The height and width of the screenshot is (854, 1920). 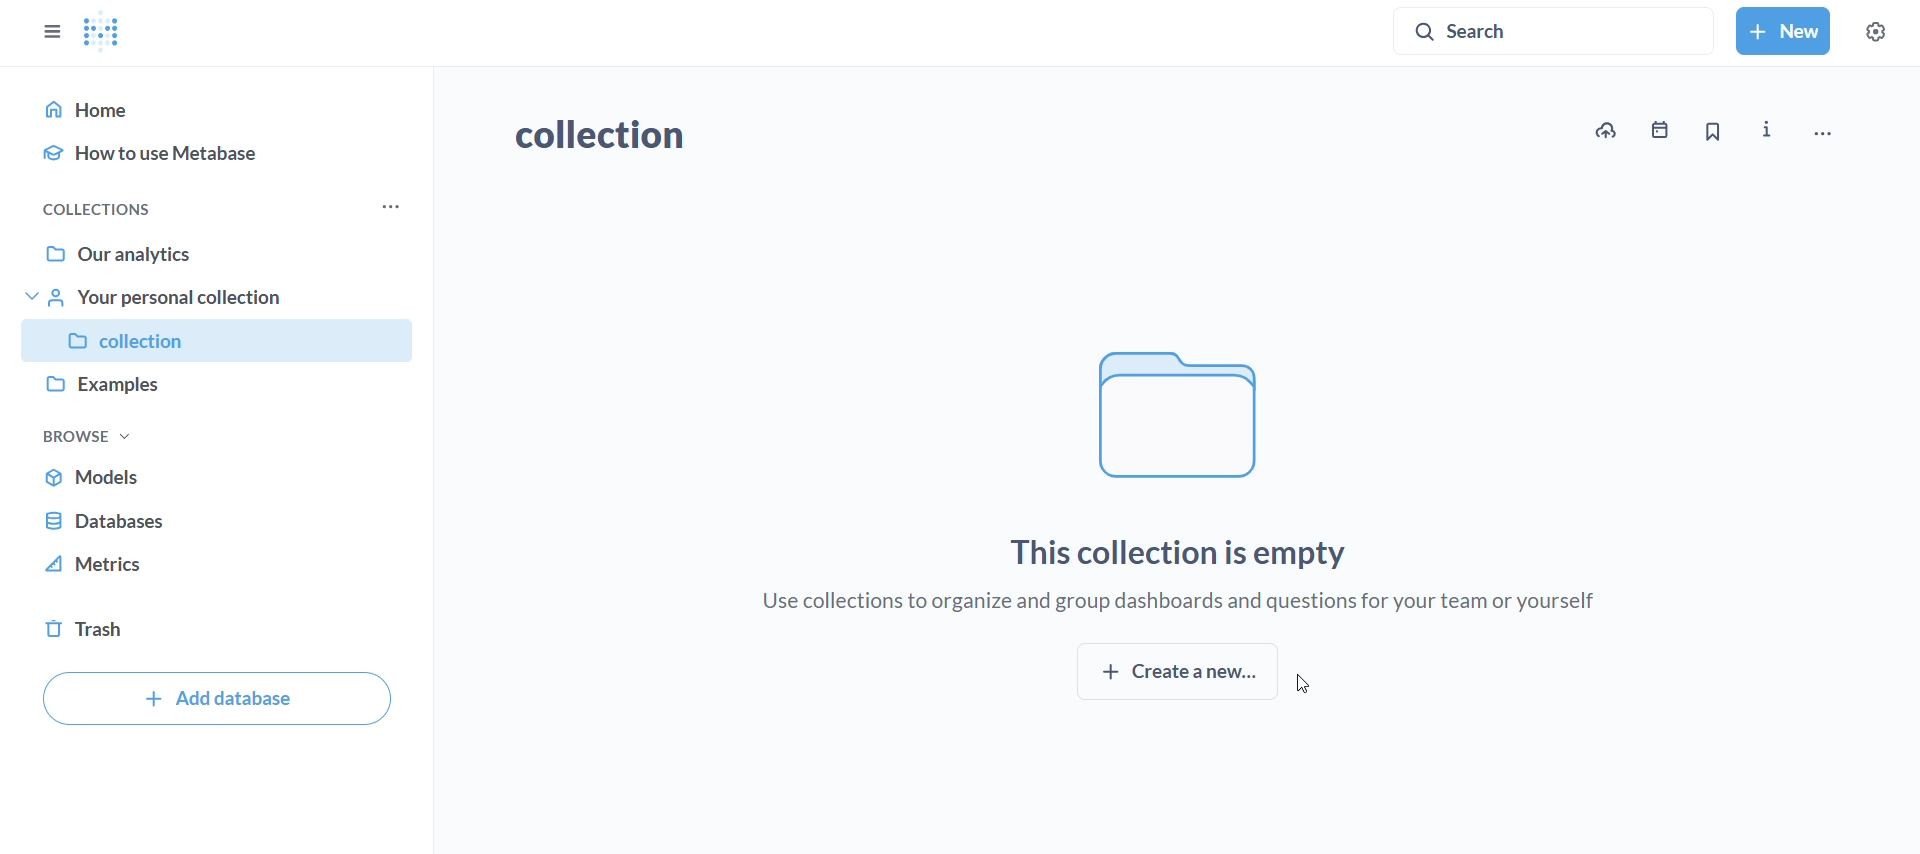 What do you see at coordinates (103, 31) in the screenshot?
I see `metabase logo` at bounding box center [103, 31].